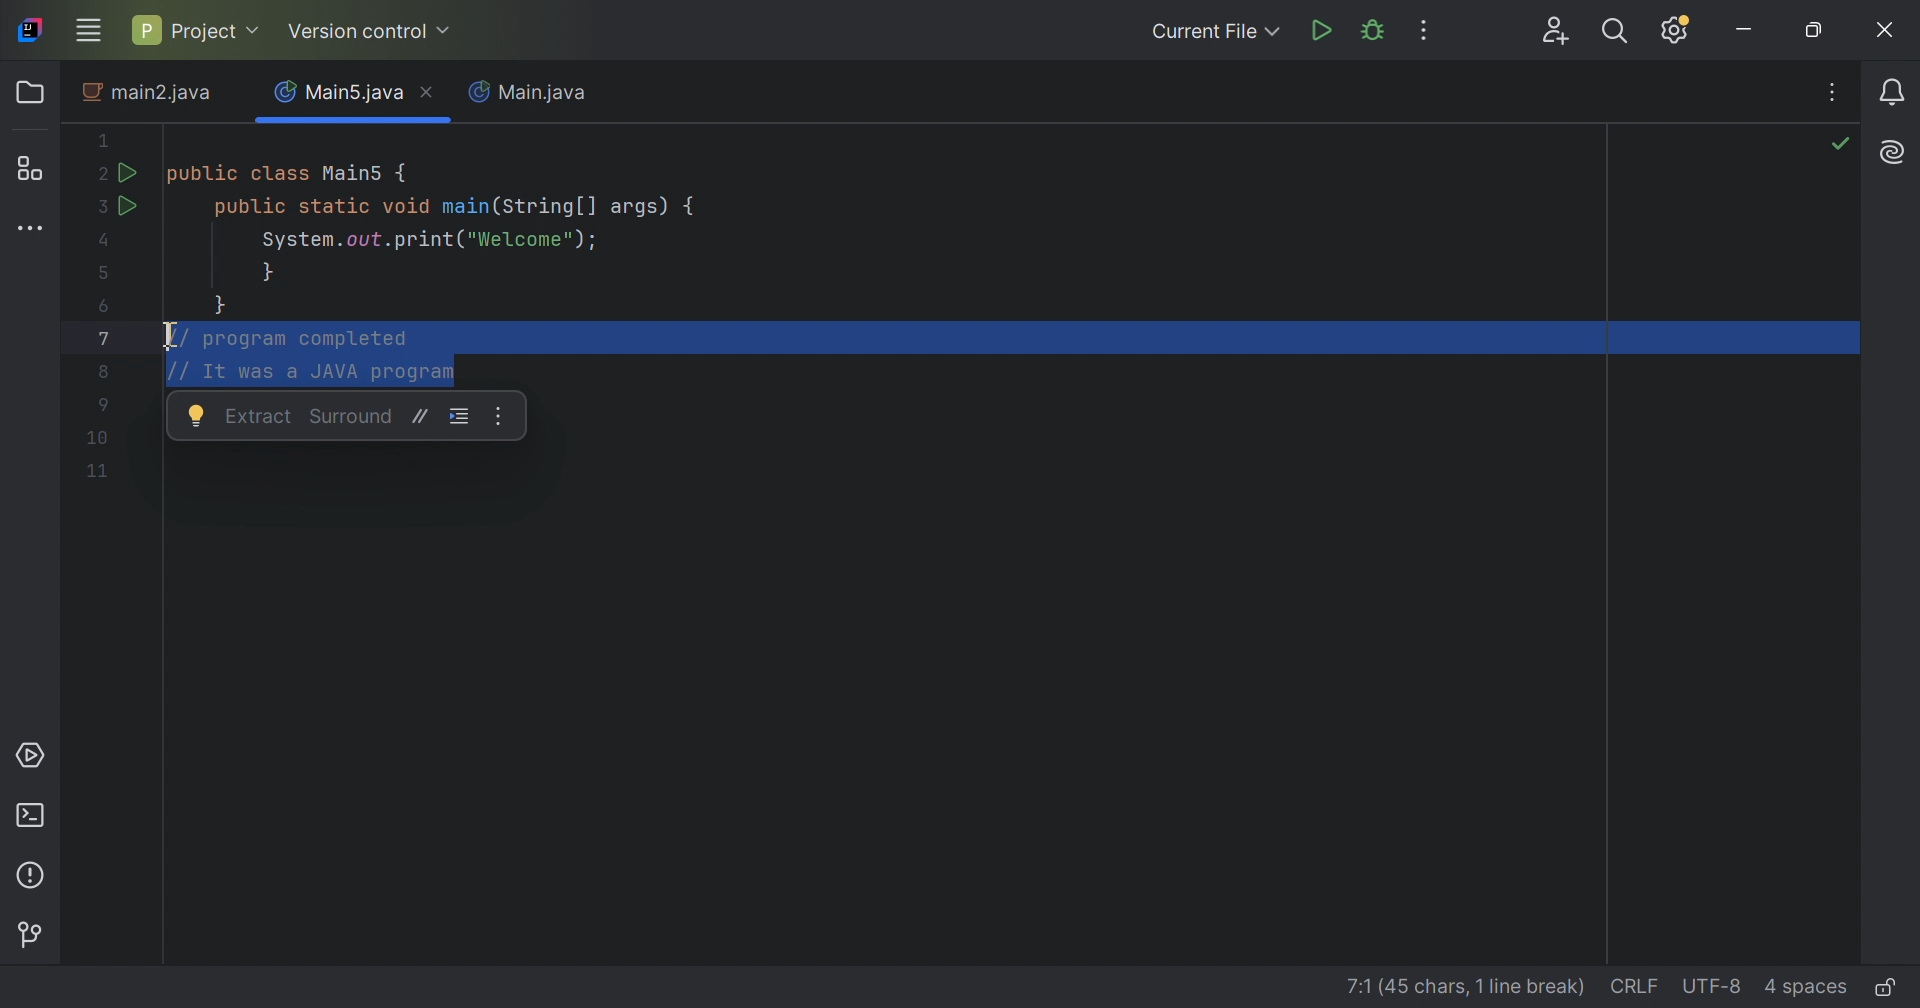 The image size is (1920, 1008). I want to click on Main menu, so click(89, 30).